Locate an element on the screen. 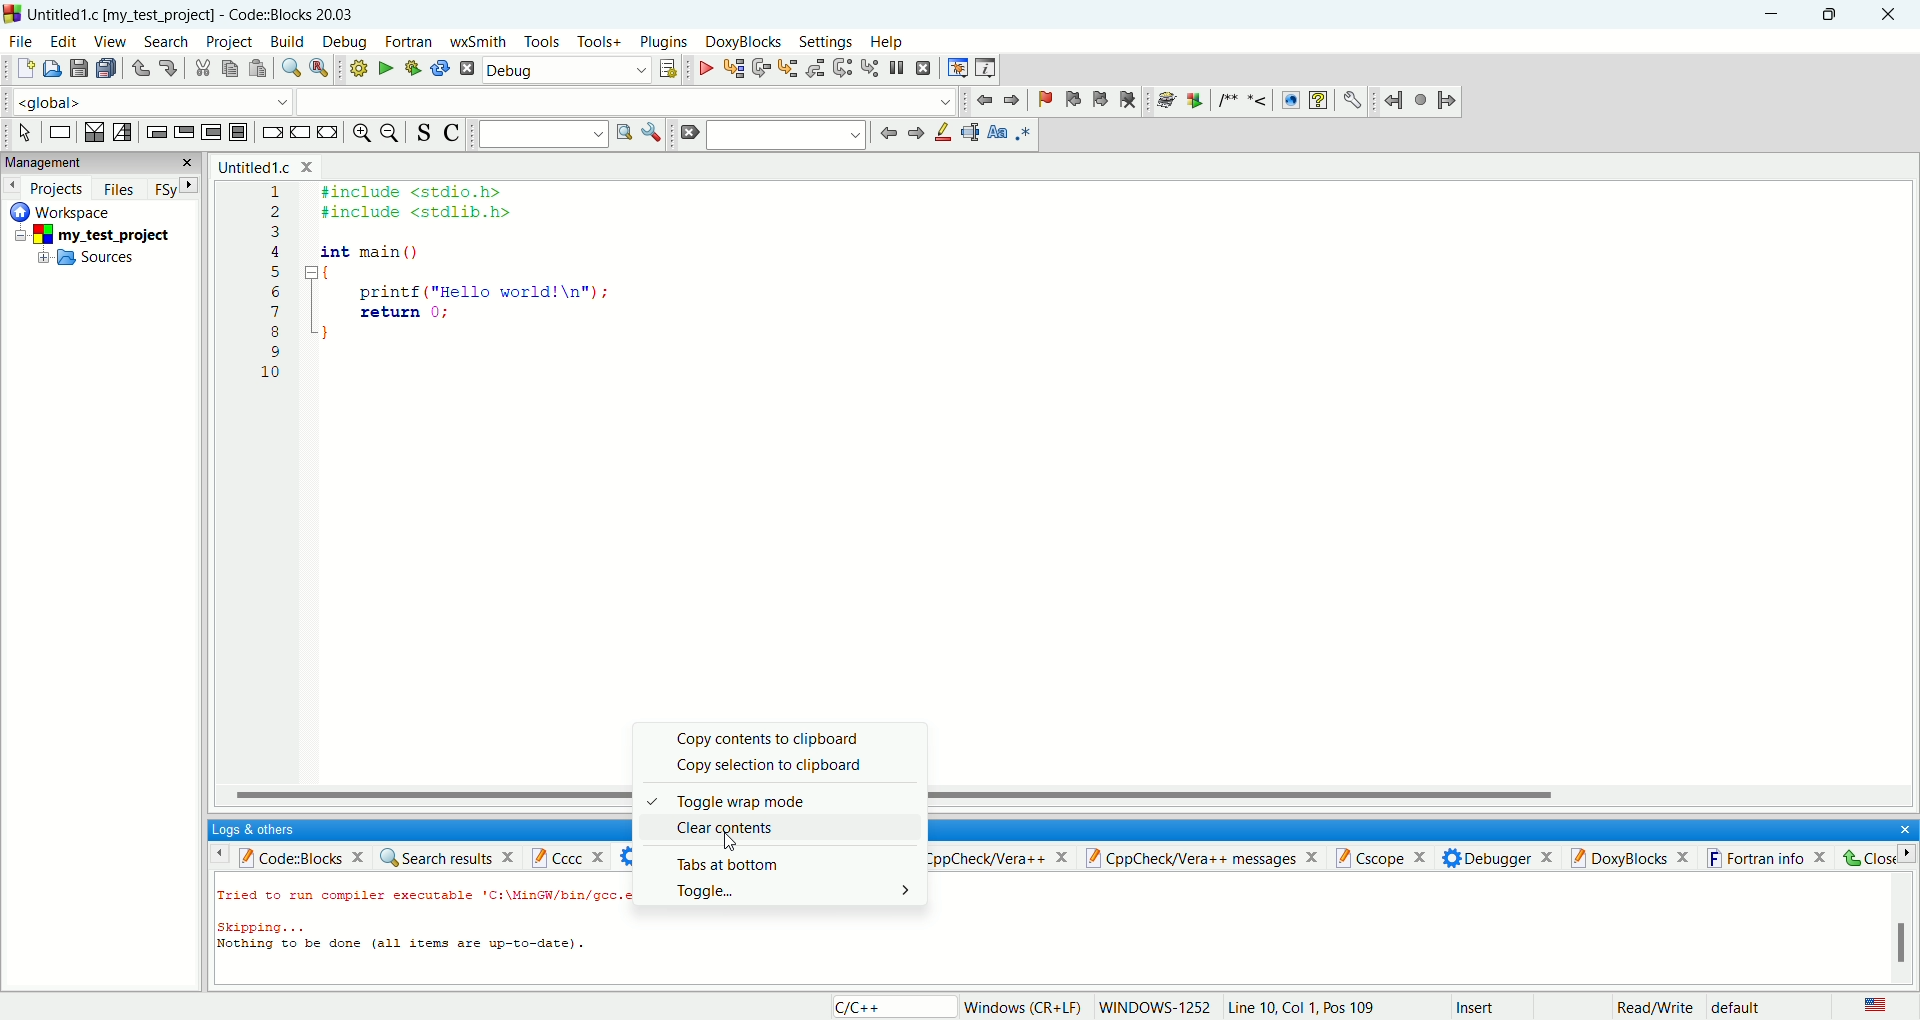 This screenshot has width=1920, height=1020. next line is located at coordinates (762, 69).